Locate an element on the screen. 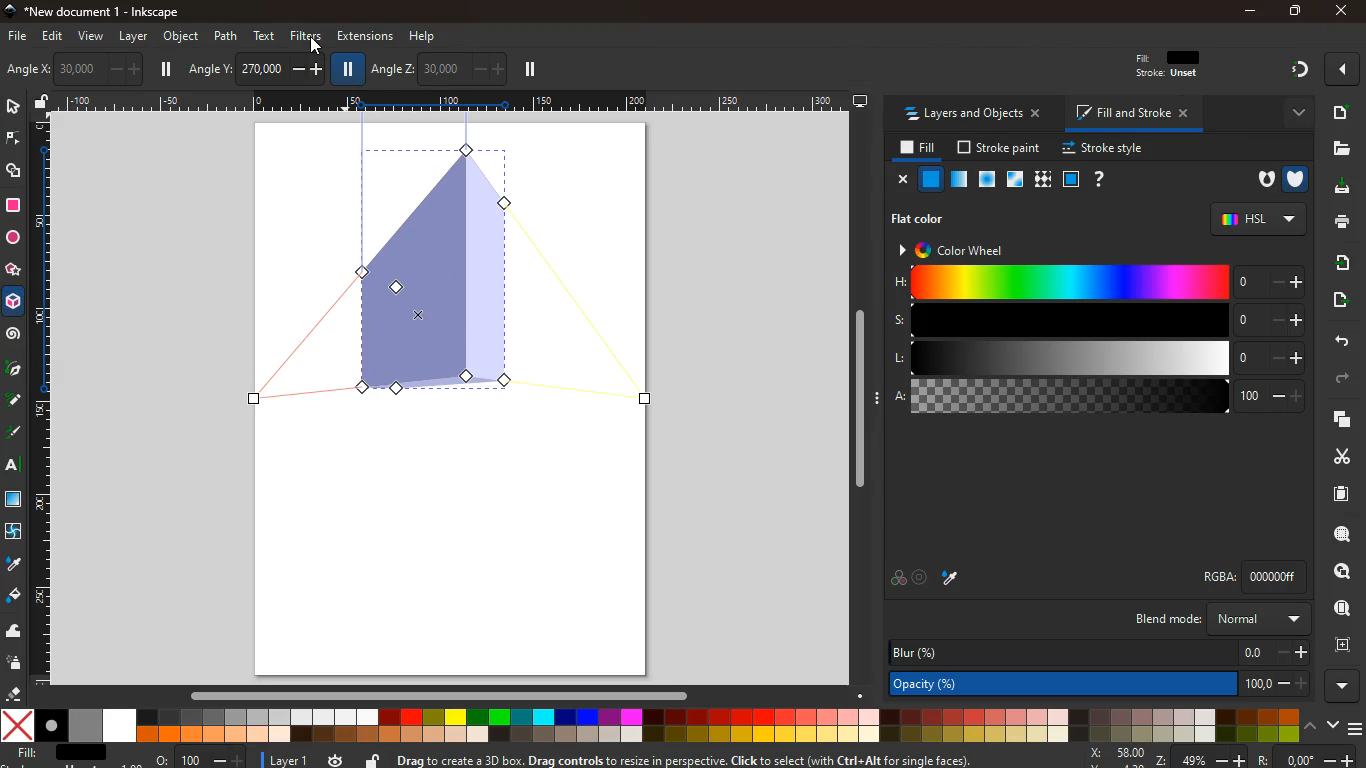 The image size is (1366, 768). fill is located at coordinates (915, 148).